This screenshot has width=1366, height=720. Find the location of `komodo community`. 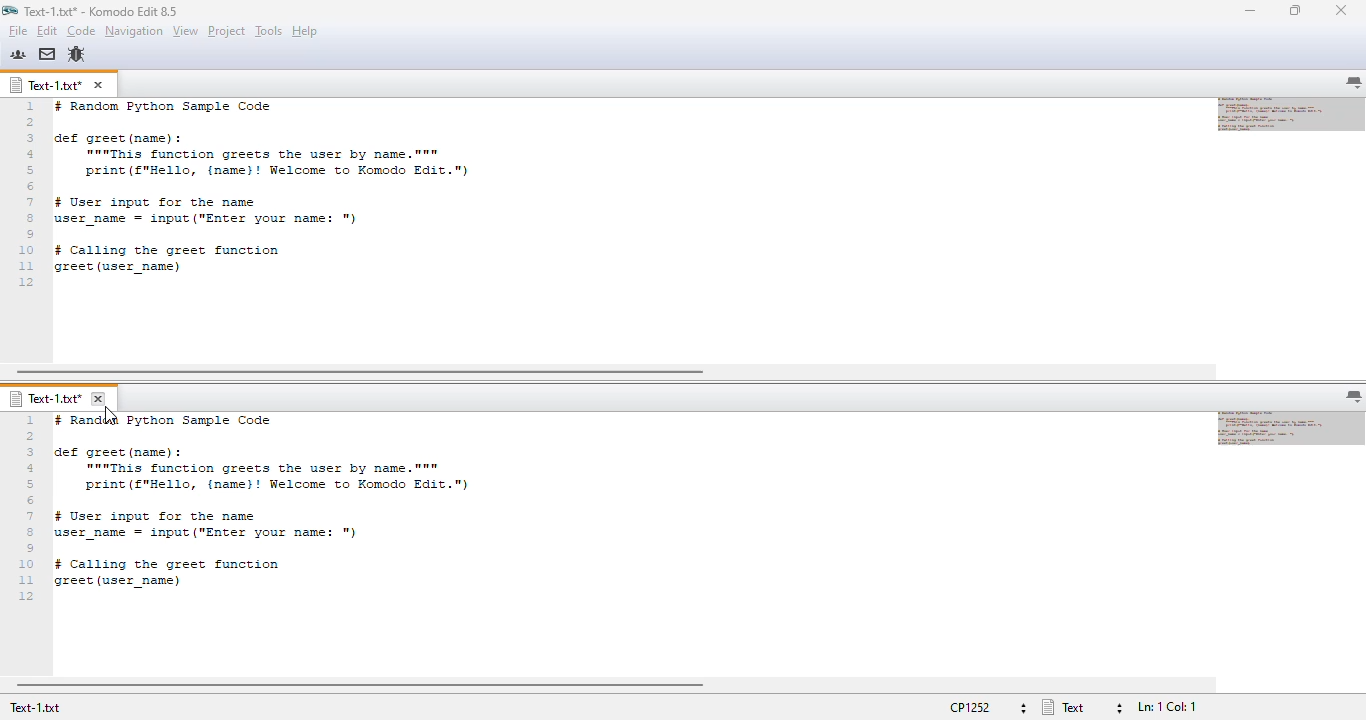

komodo community is located at coordinates (18, 54).